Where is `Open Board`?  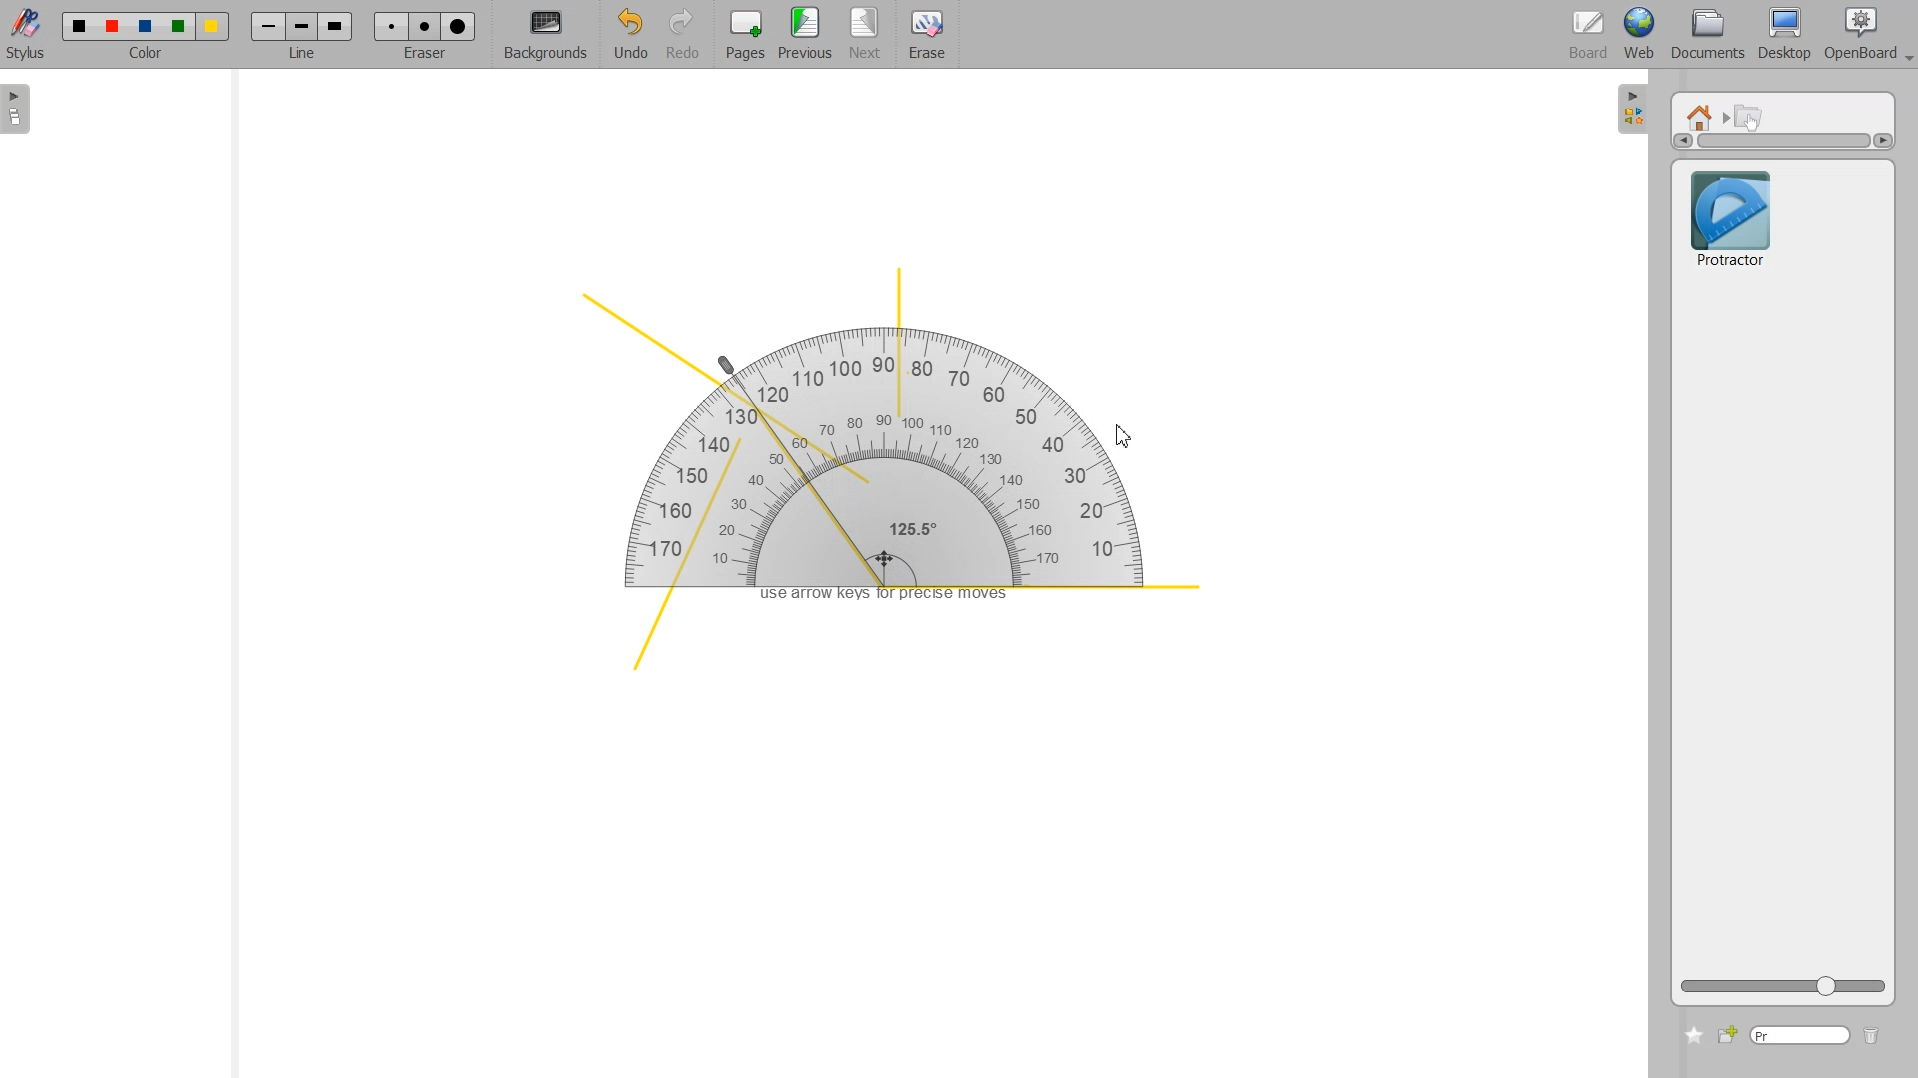
Open Board is located at coordinates (1868, 35).